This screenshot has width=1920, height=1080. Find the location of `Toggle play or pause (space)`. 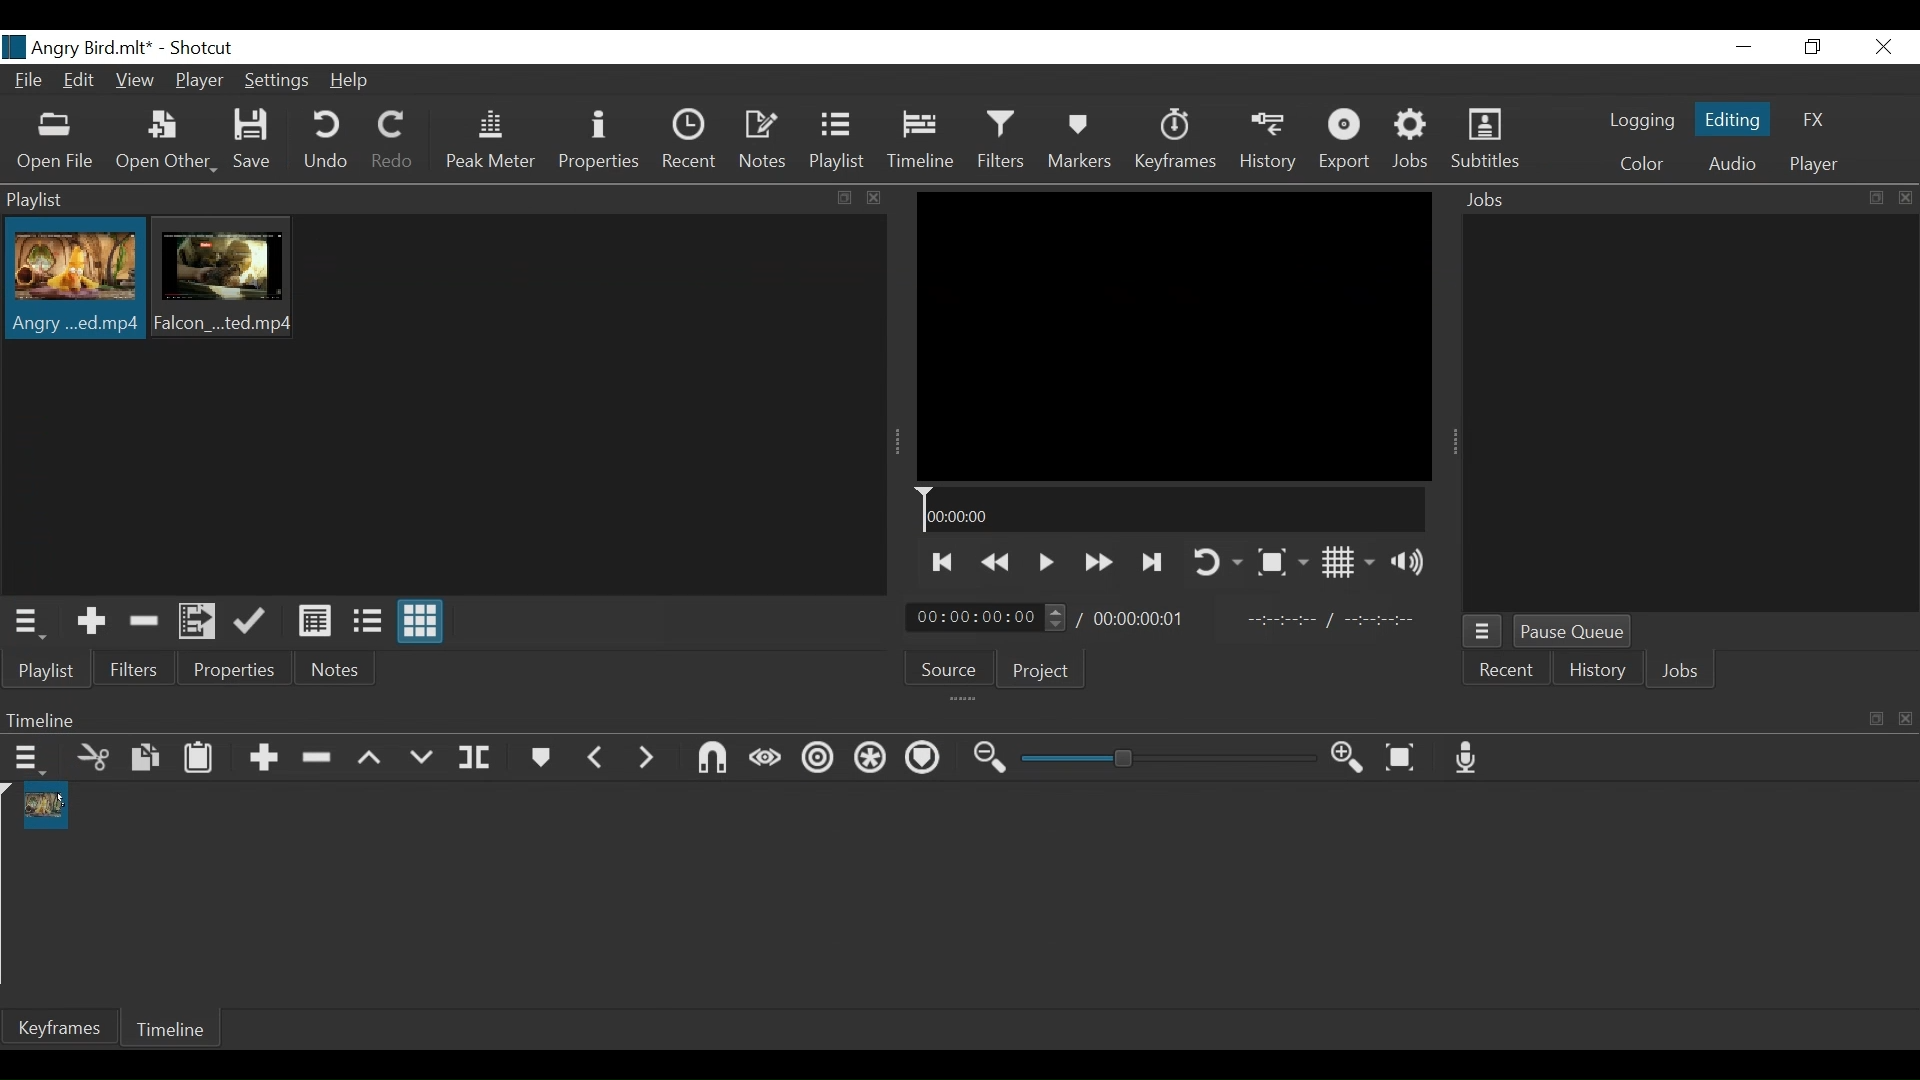

Toggle play or pause (space) is located at coordinates (1045, 564).